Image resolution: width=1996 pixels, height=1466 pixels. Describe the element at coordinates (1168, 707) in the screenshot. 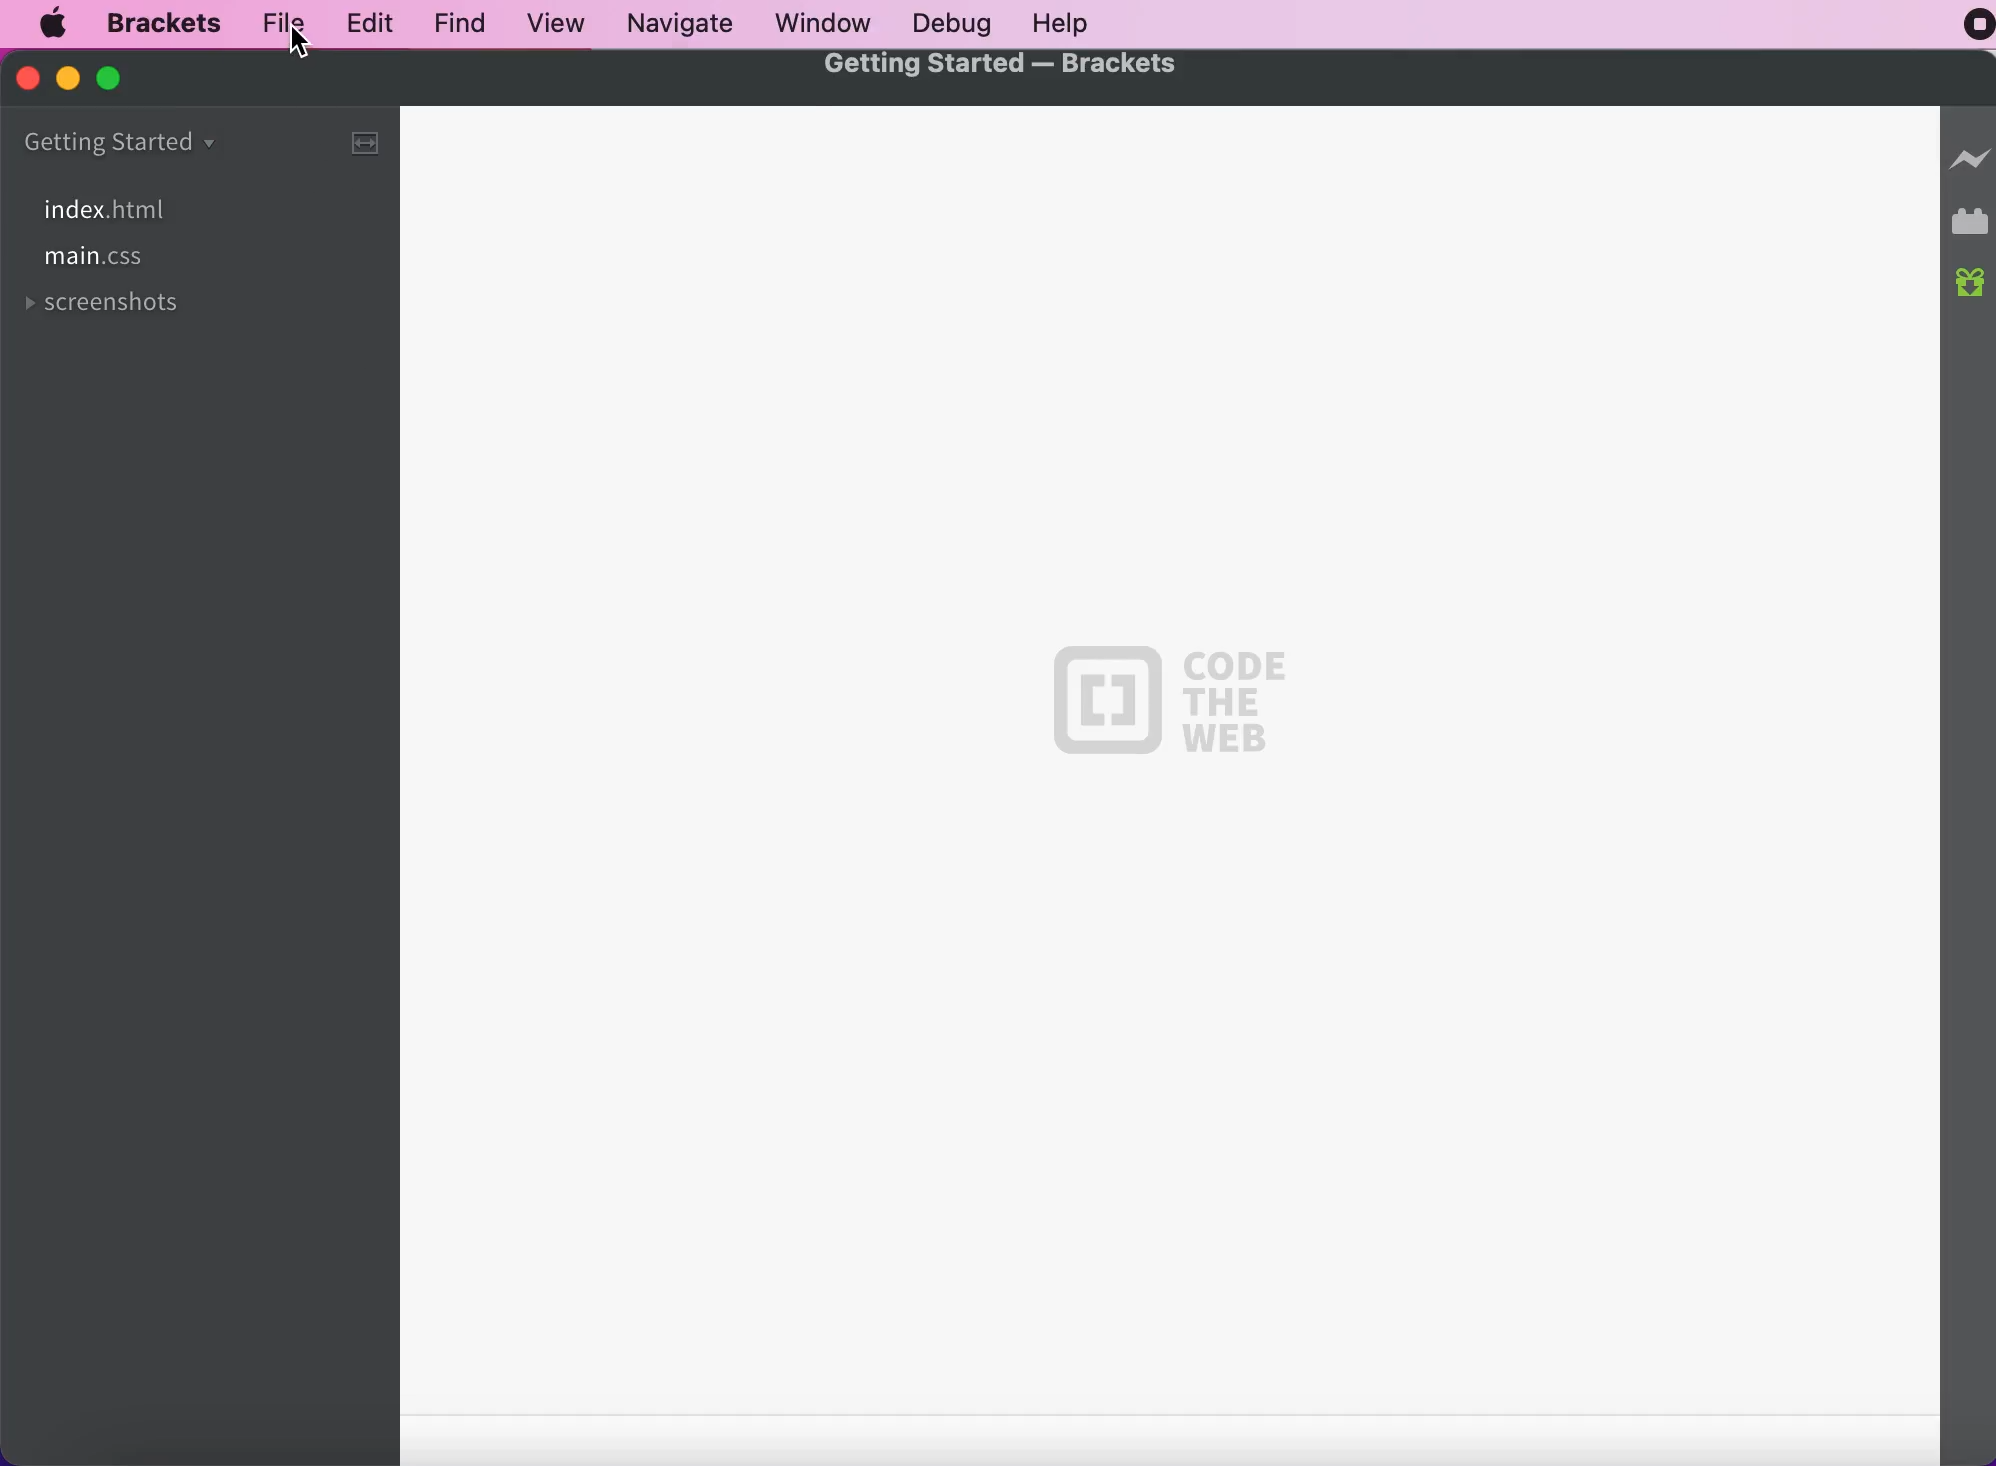

I see `CODE THE WEB` at that location.